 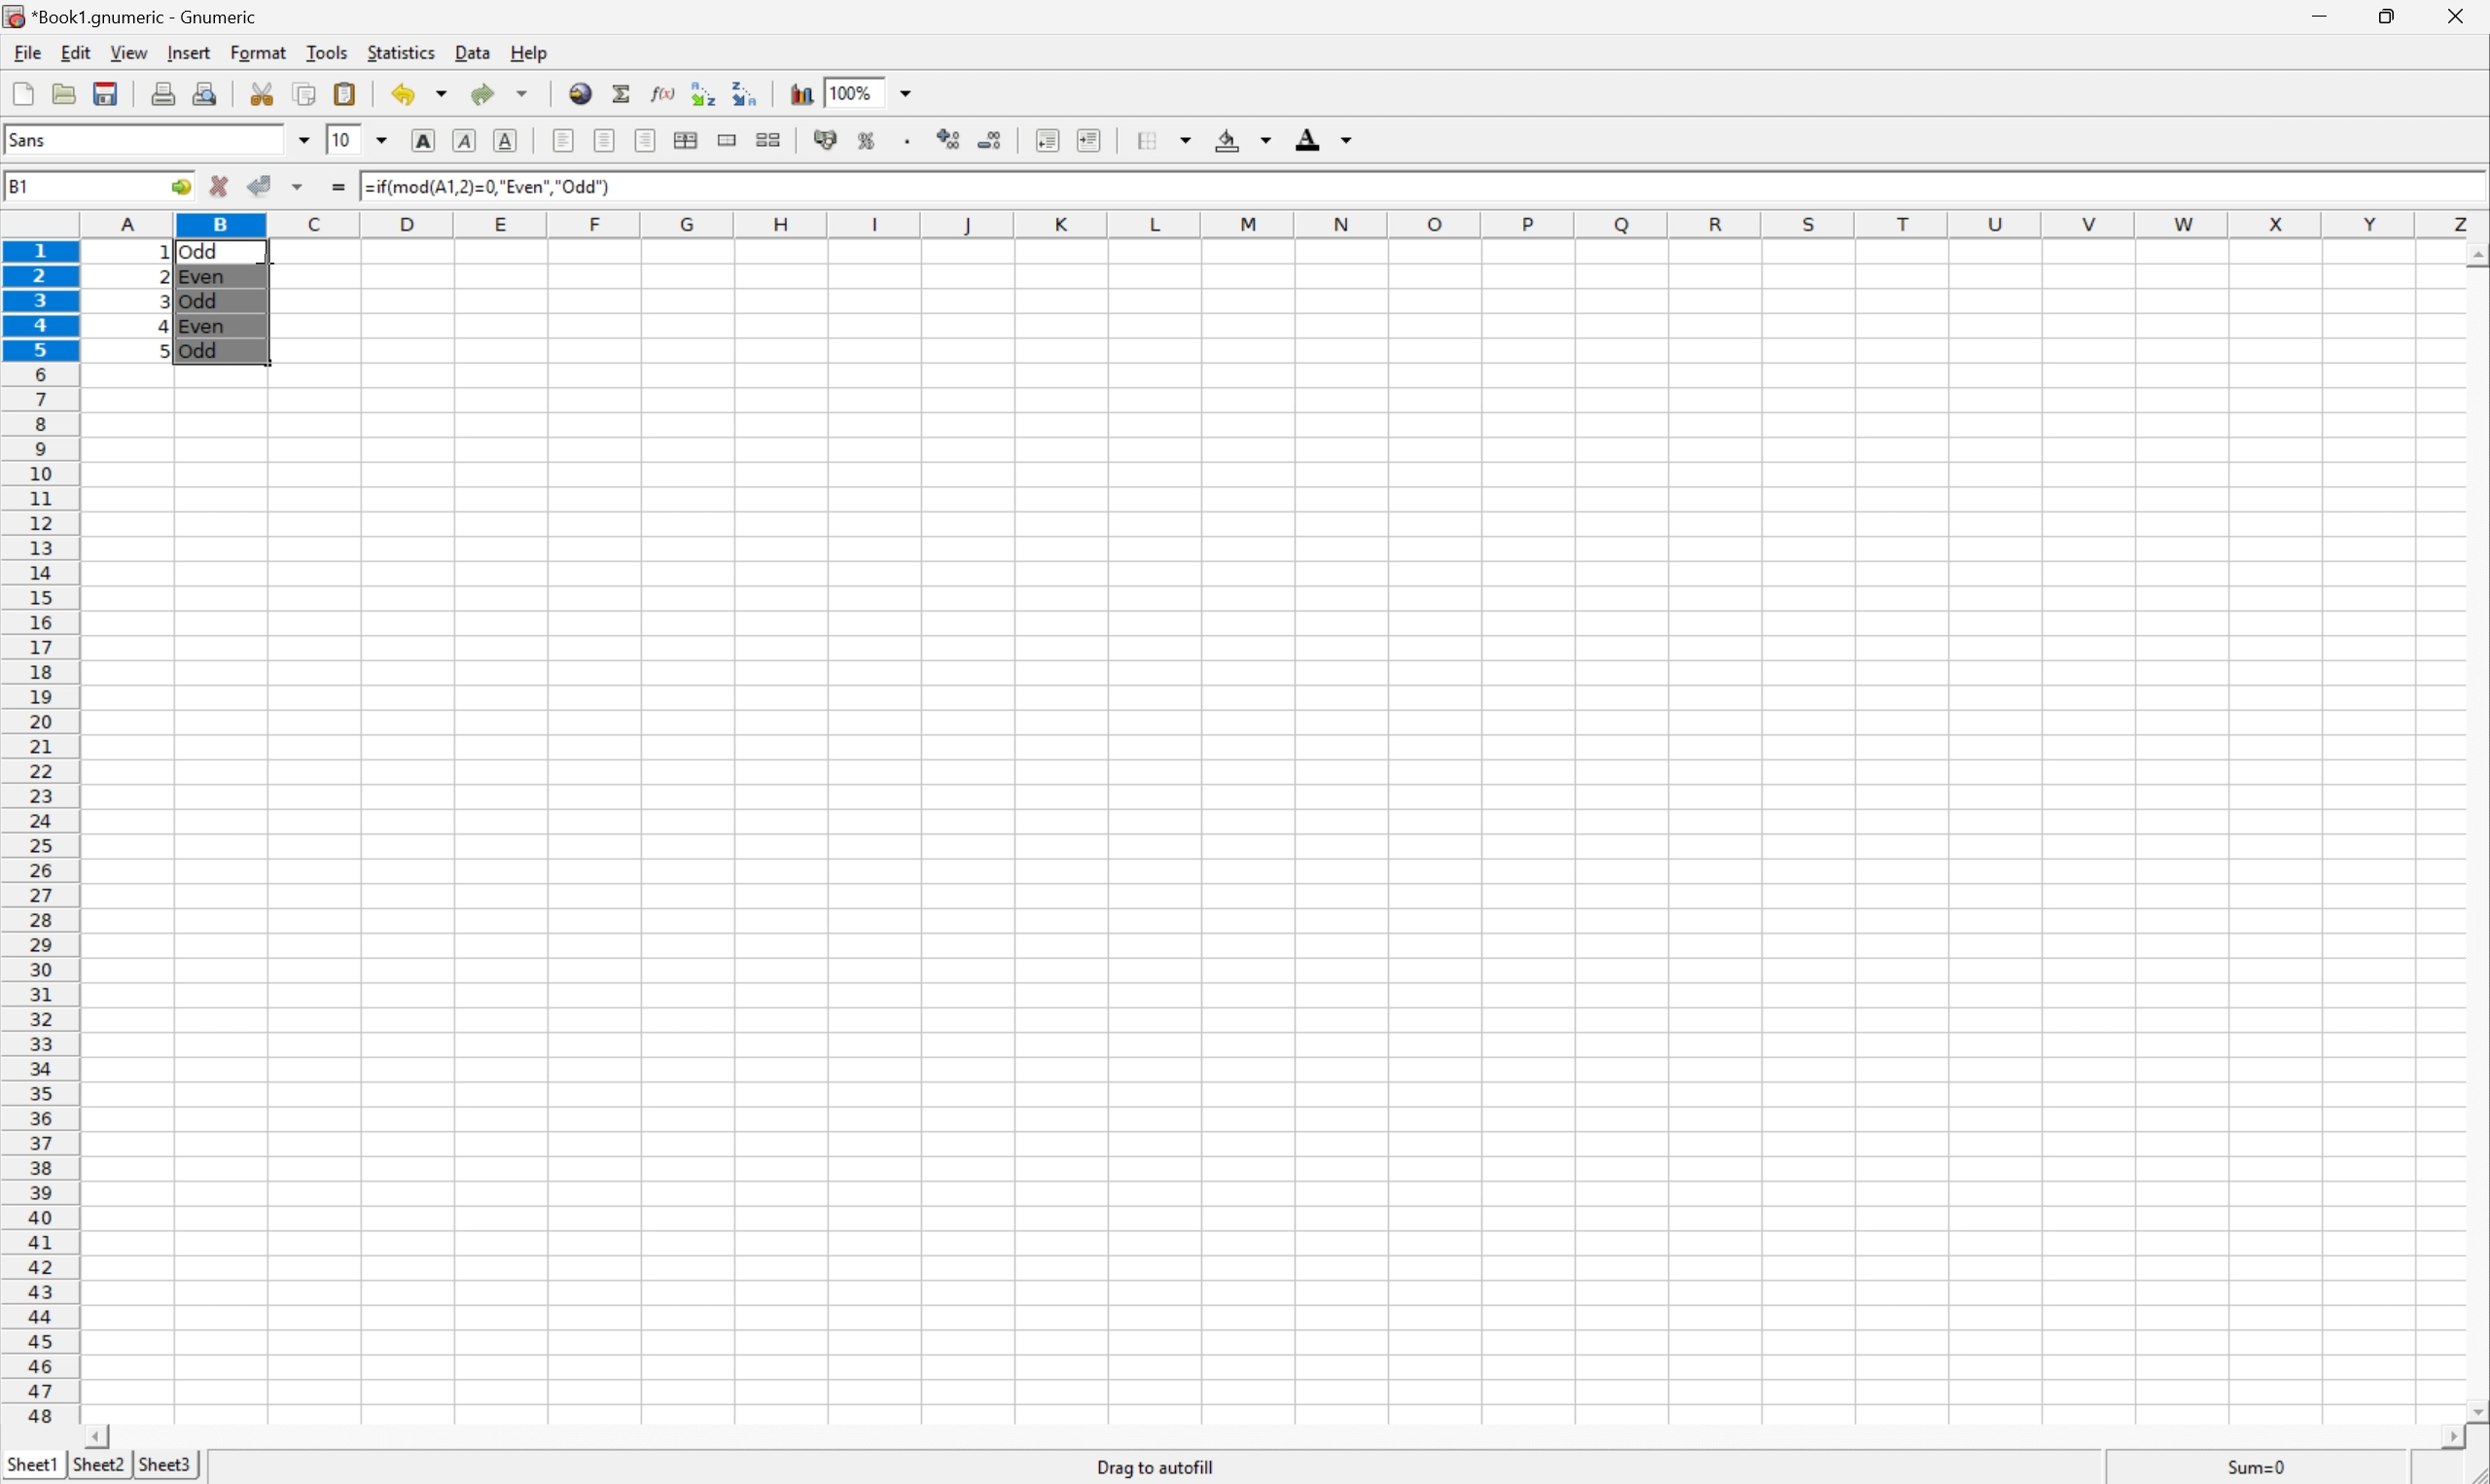 What do you see at coordinates (2258, 1469) in the screenshot?
I see `Sum=1` at bounding box center [2258, 1469].